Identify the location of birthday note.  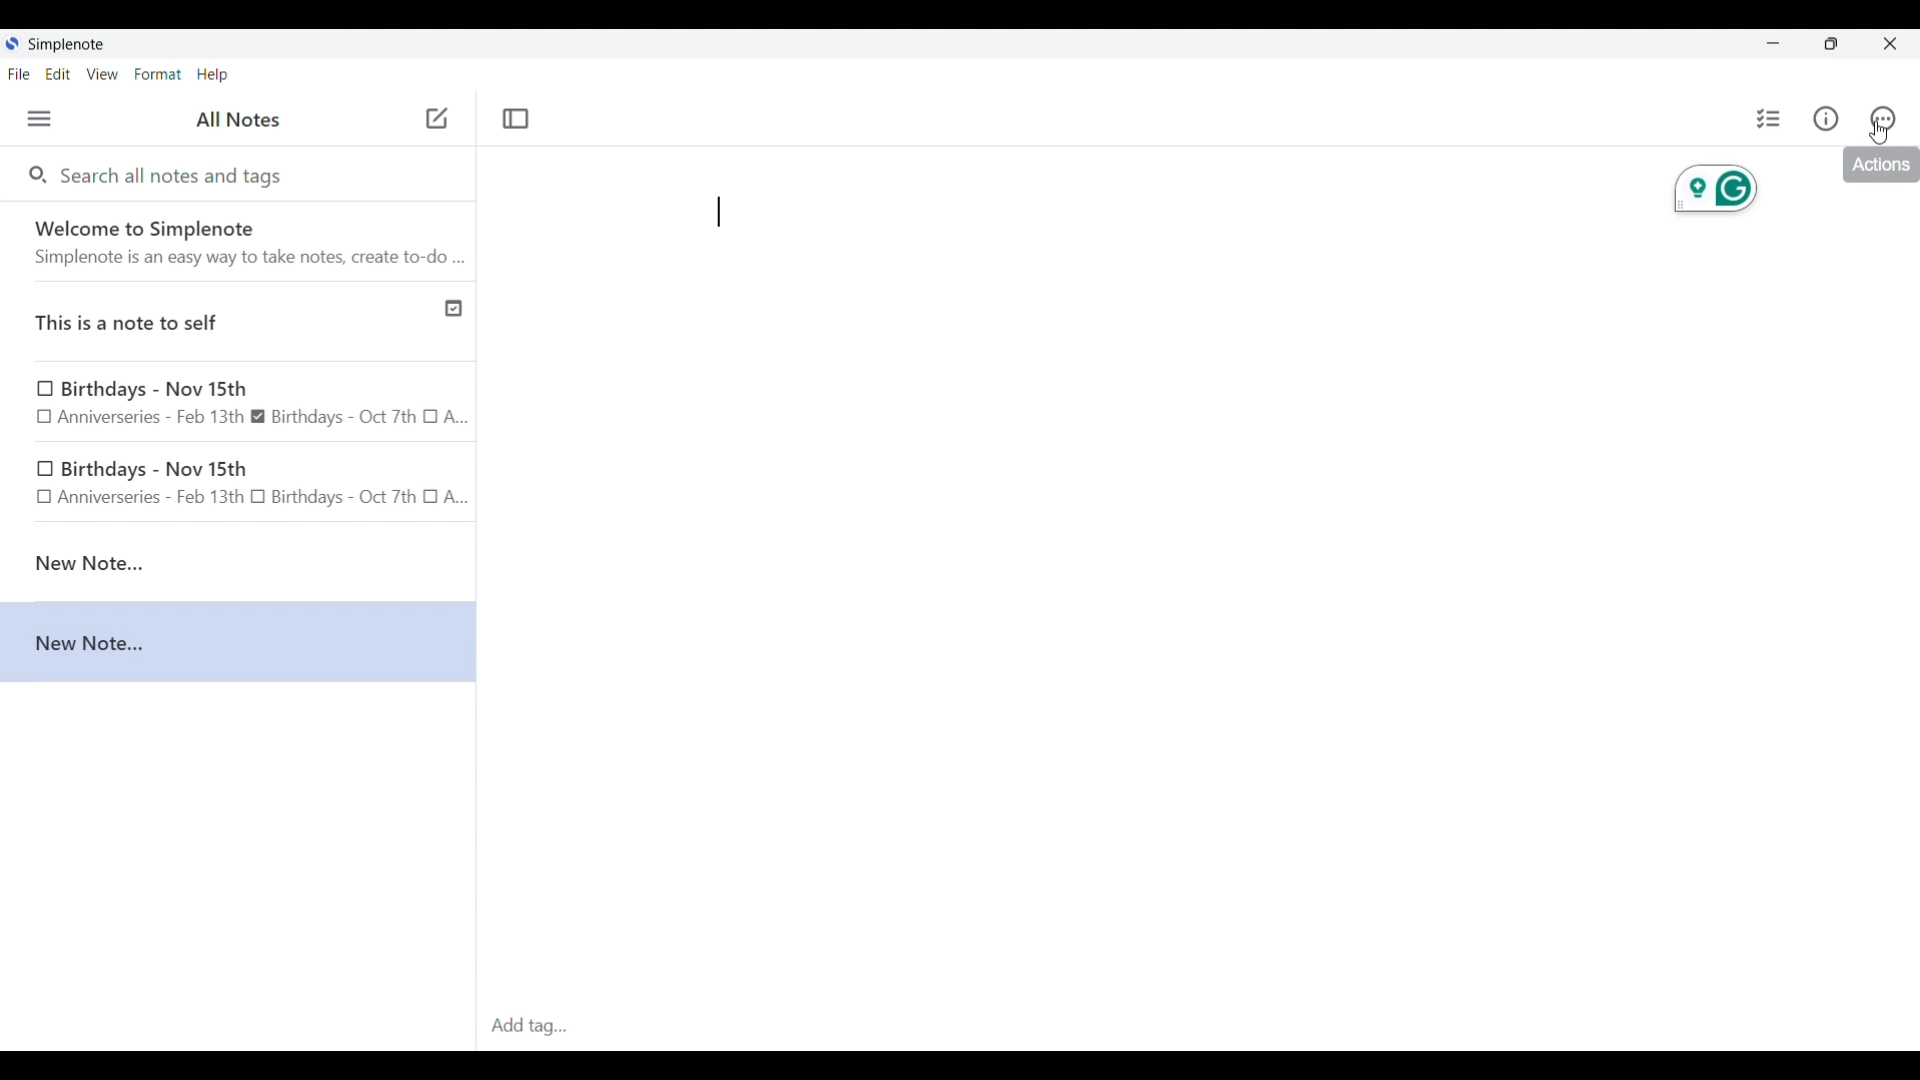
(240, 486).